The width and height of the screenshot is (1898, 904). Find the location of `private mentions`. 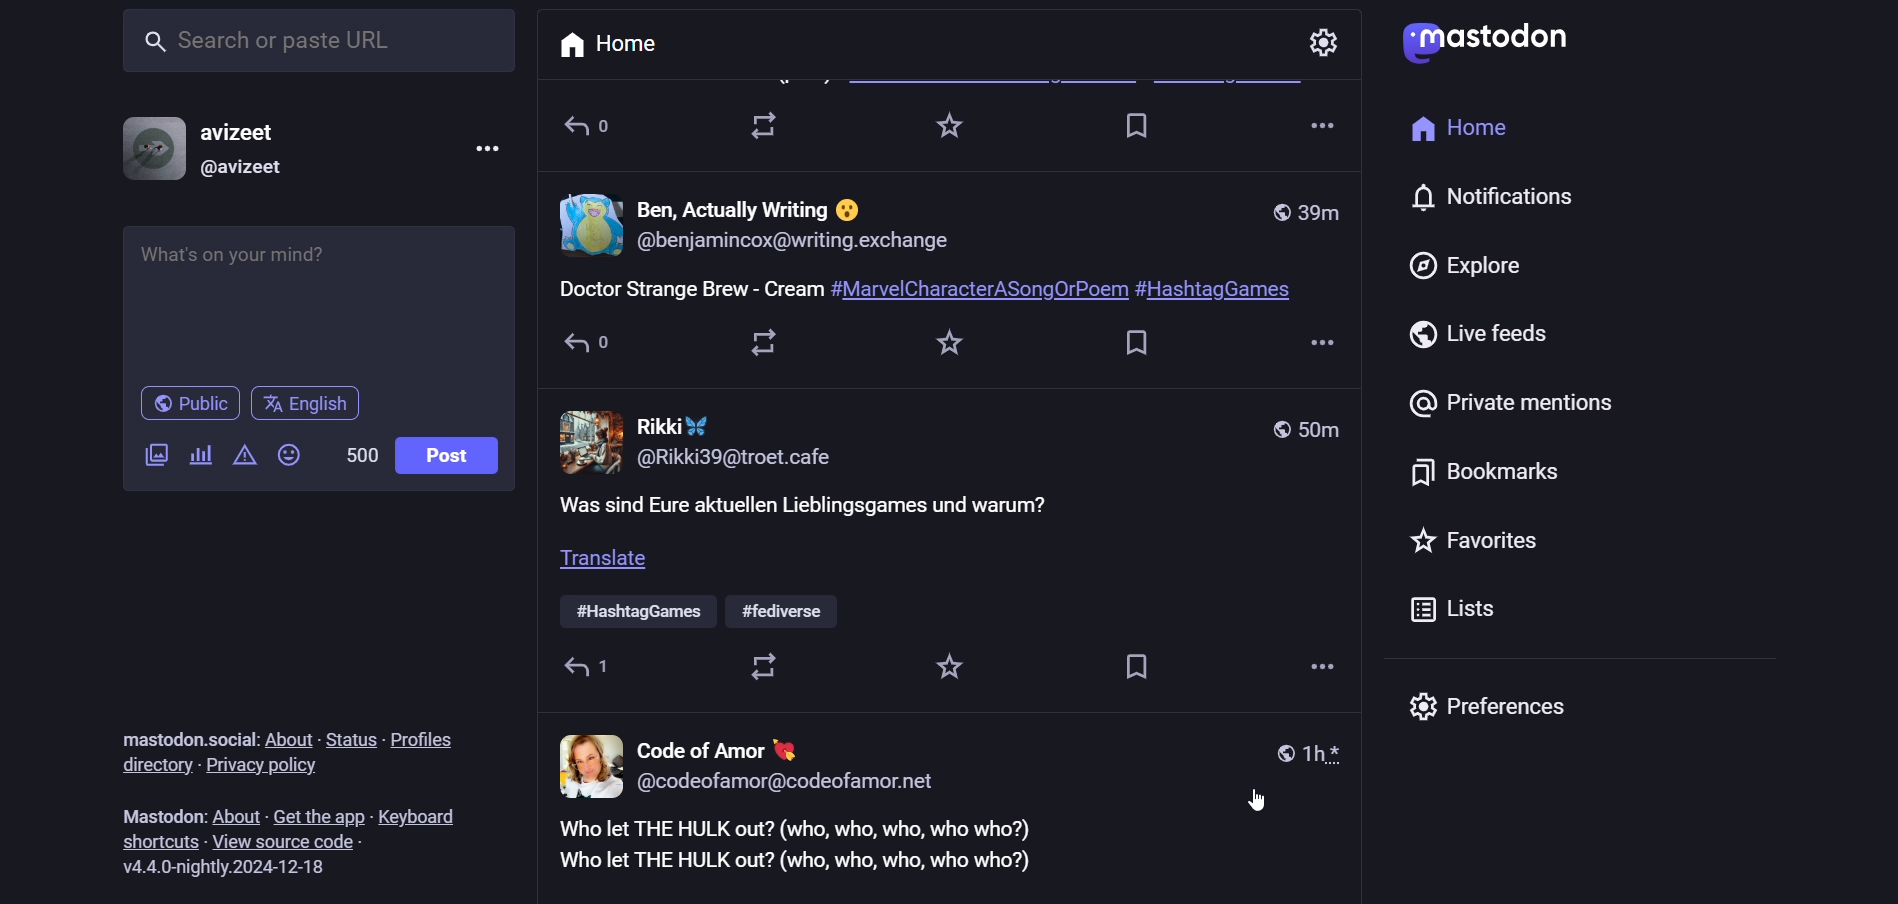

private mentions is located at coordinates (1514, 402).